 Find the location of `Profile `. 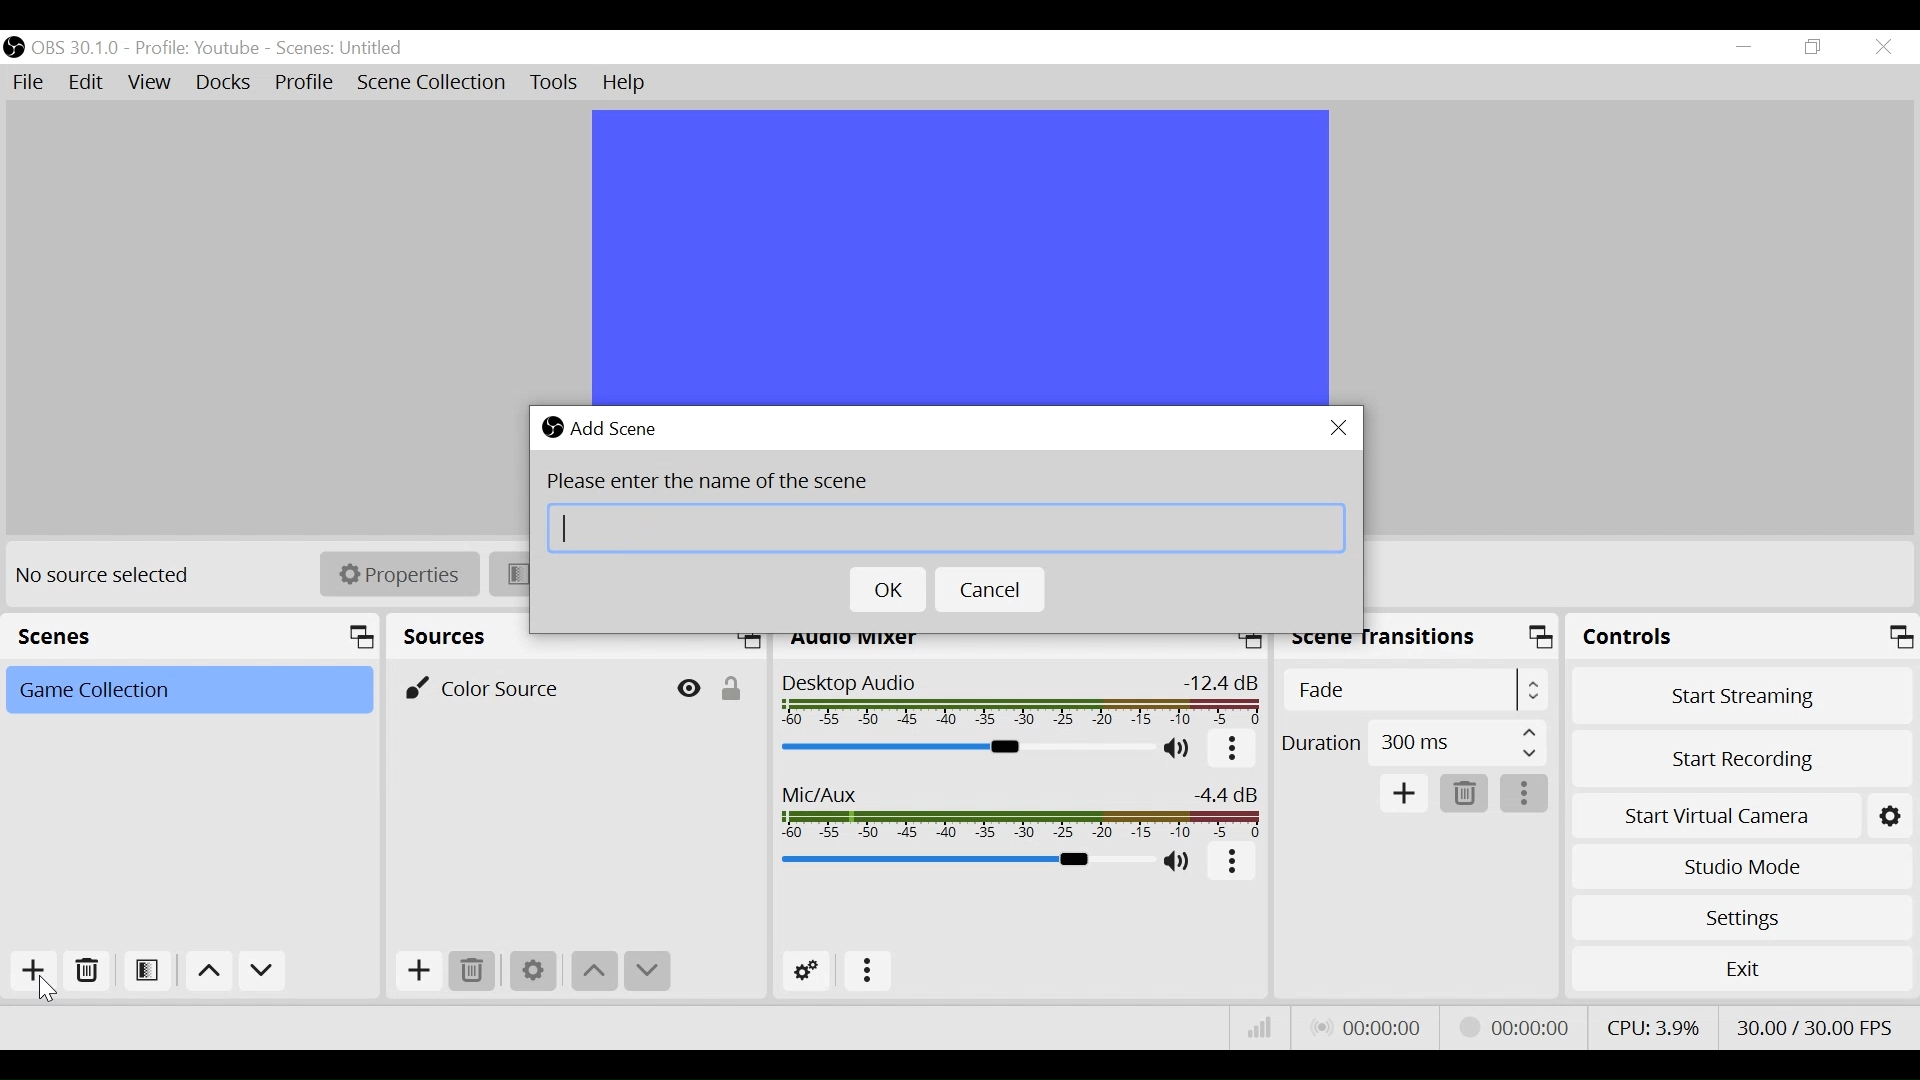

Profile  is located at coordinates (201, 48).